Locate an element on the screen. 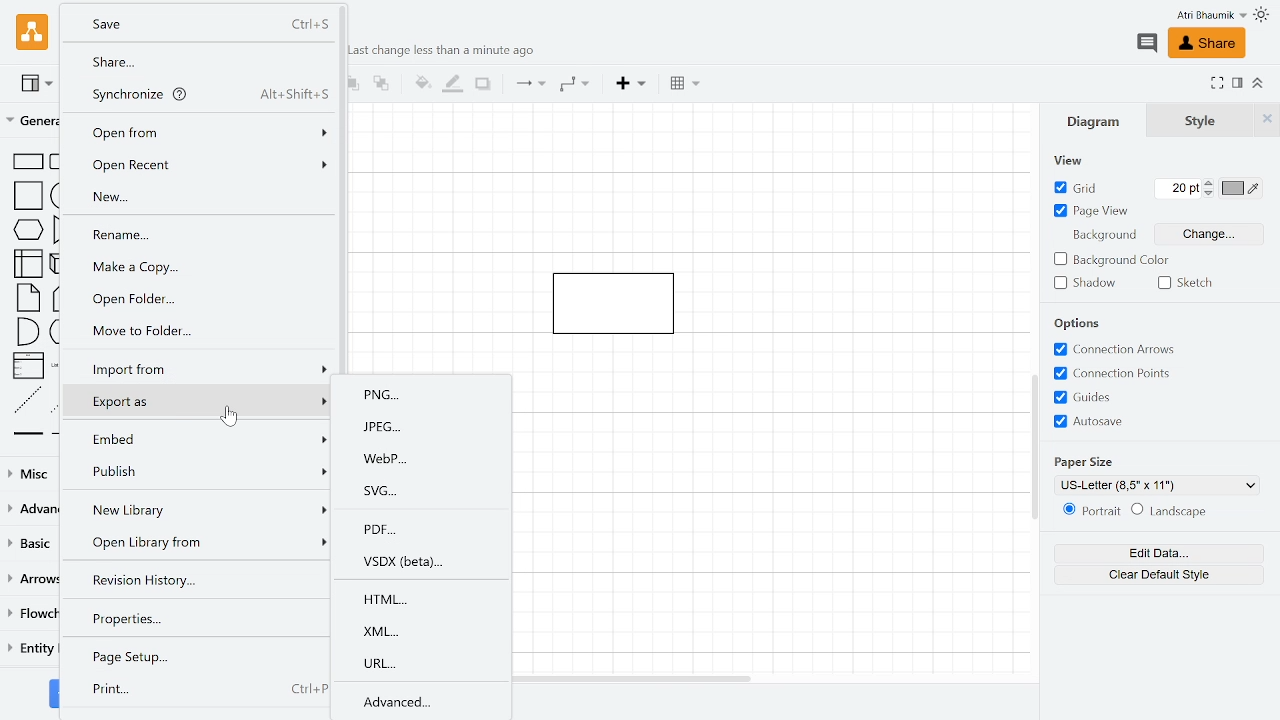  Print is located at coordinates (200, 691).